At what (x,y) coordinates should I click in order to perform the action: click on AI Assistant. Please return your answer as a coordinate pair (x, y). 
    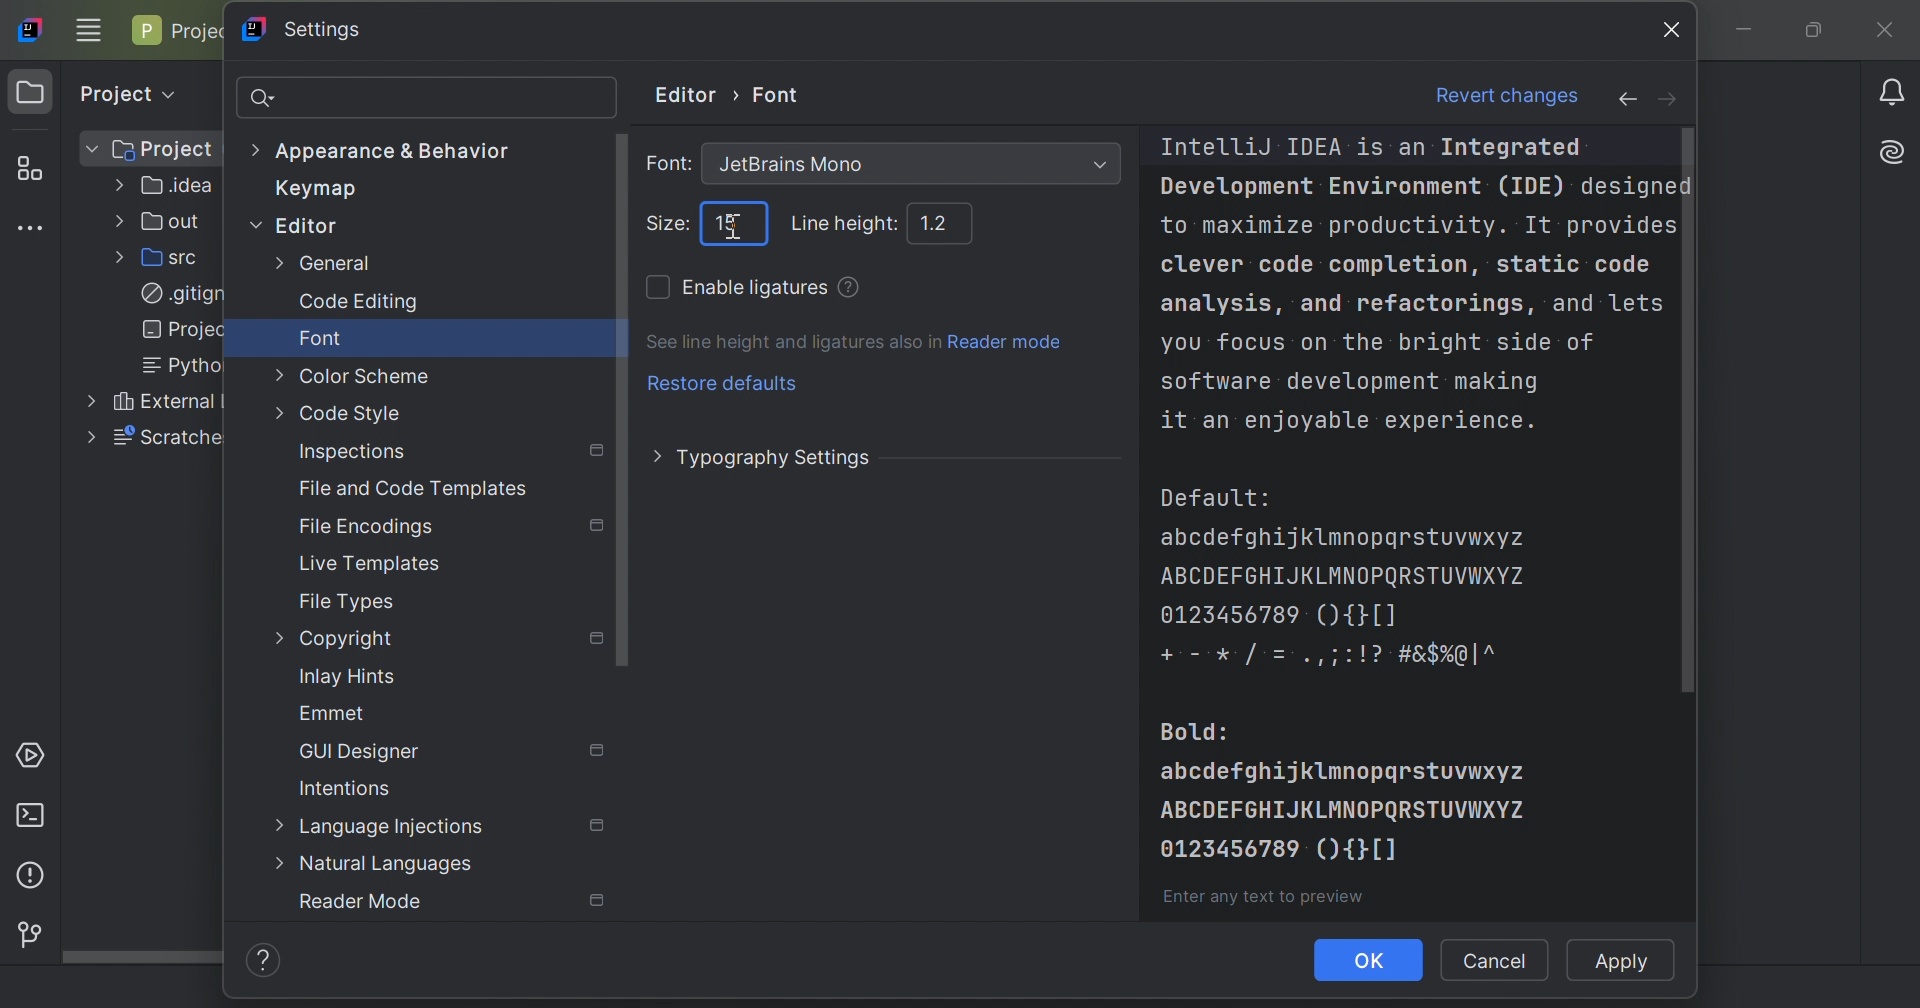
    Looking at the image, I should click on (1896, 149).